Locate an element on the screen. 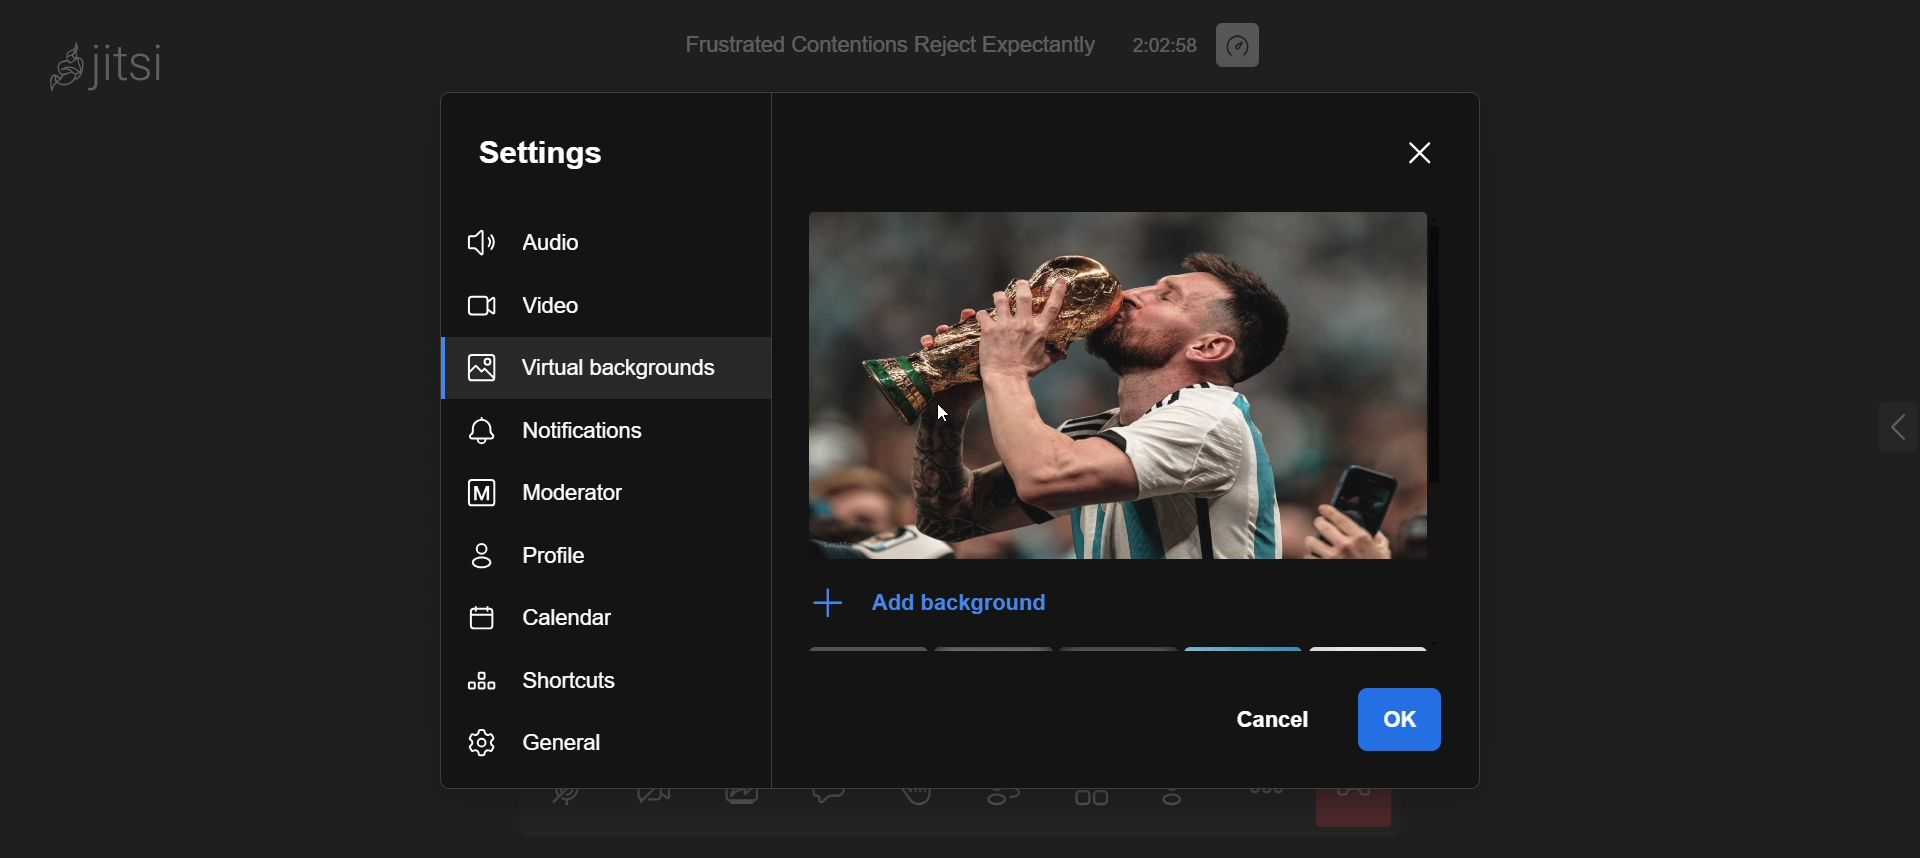 The image size is (1920, 858). add background is located at coordinates (919, 602).